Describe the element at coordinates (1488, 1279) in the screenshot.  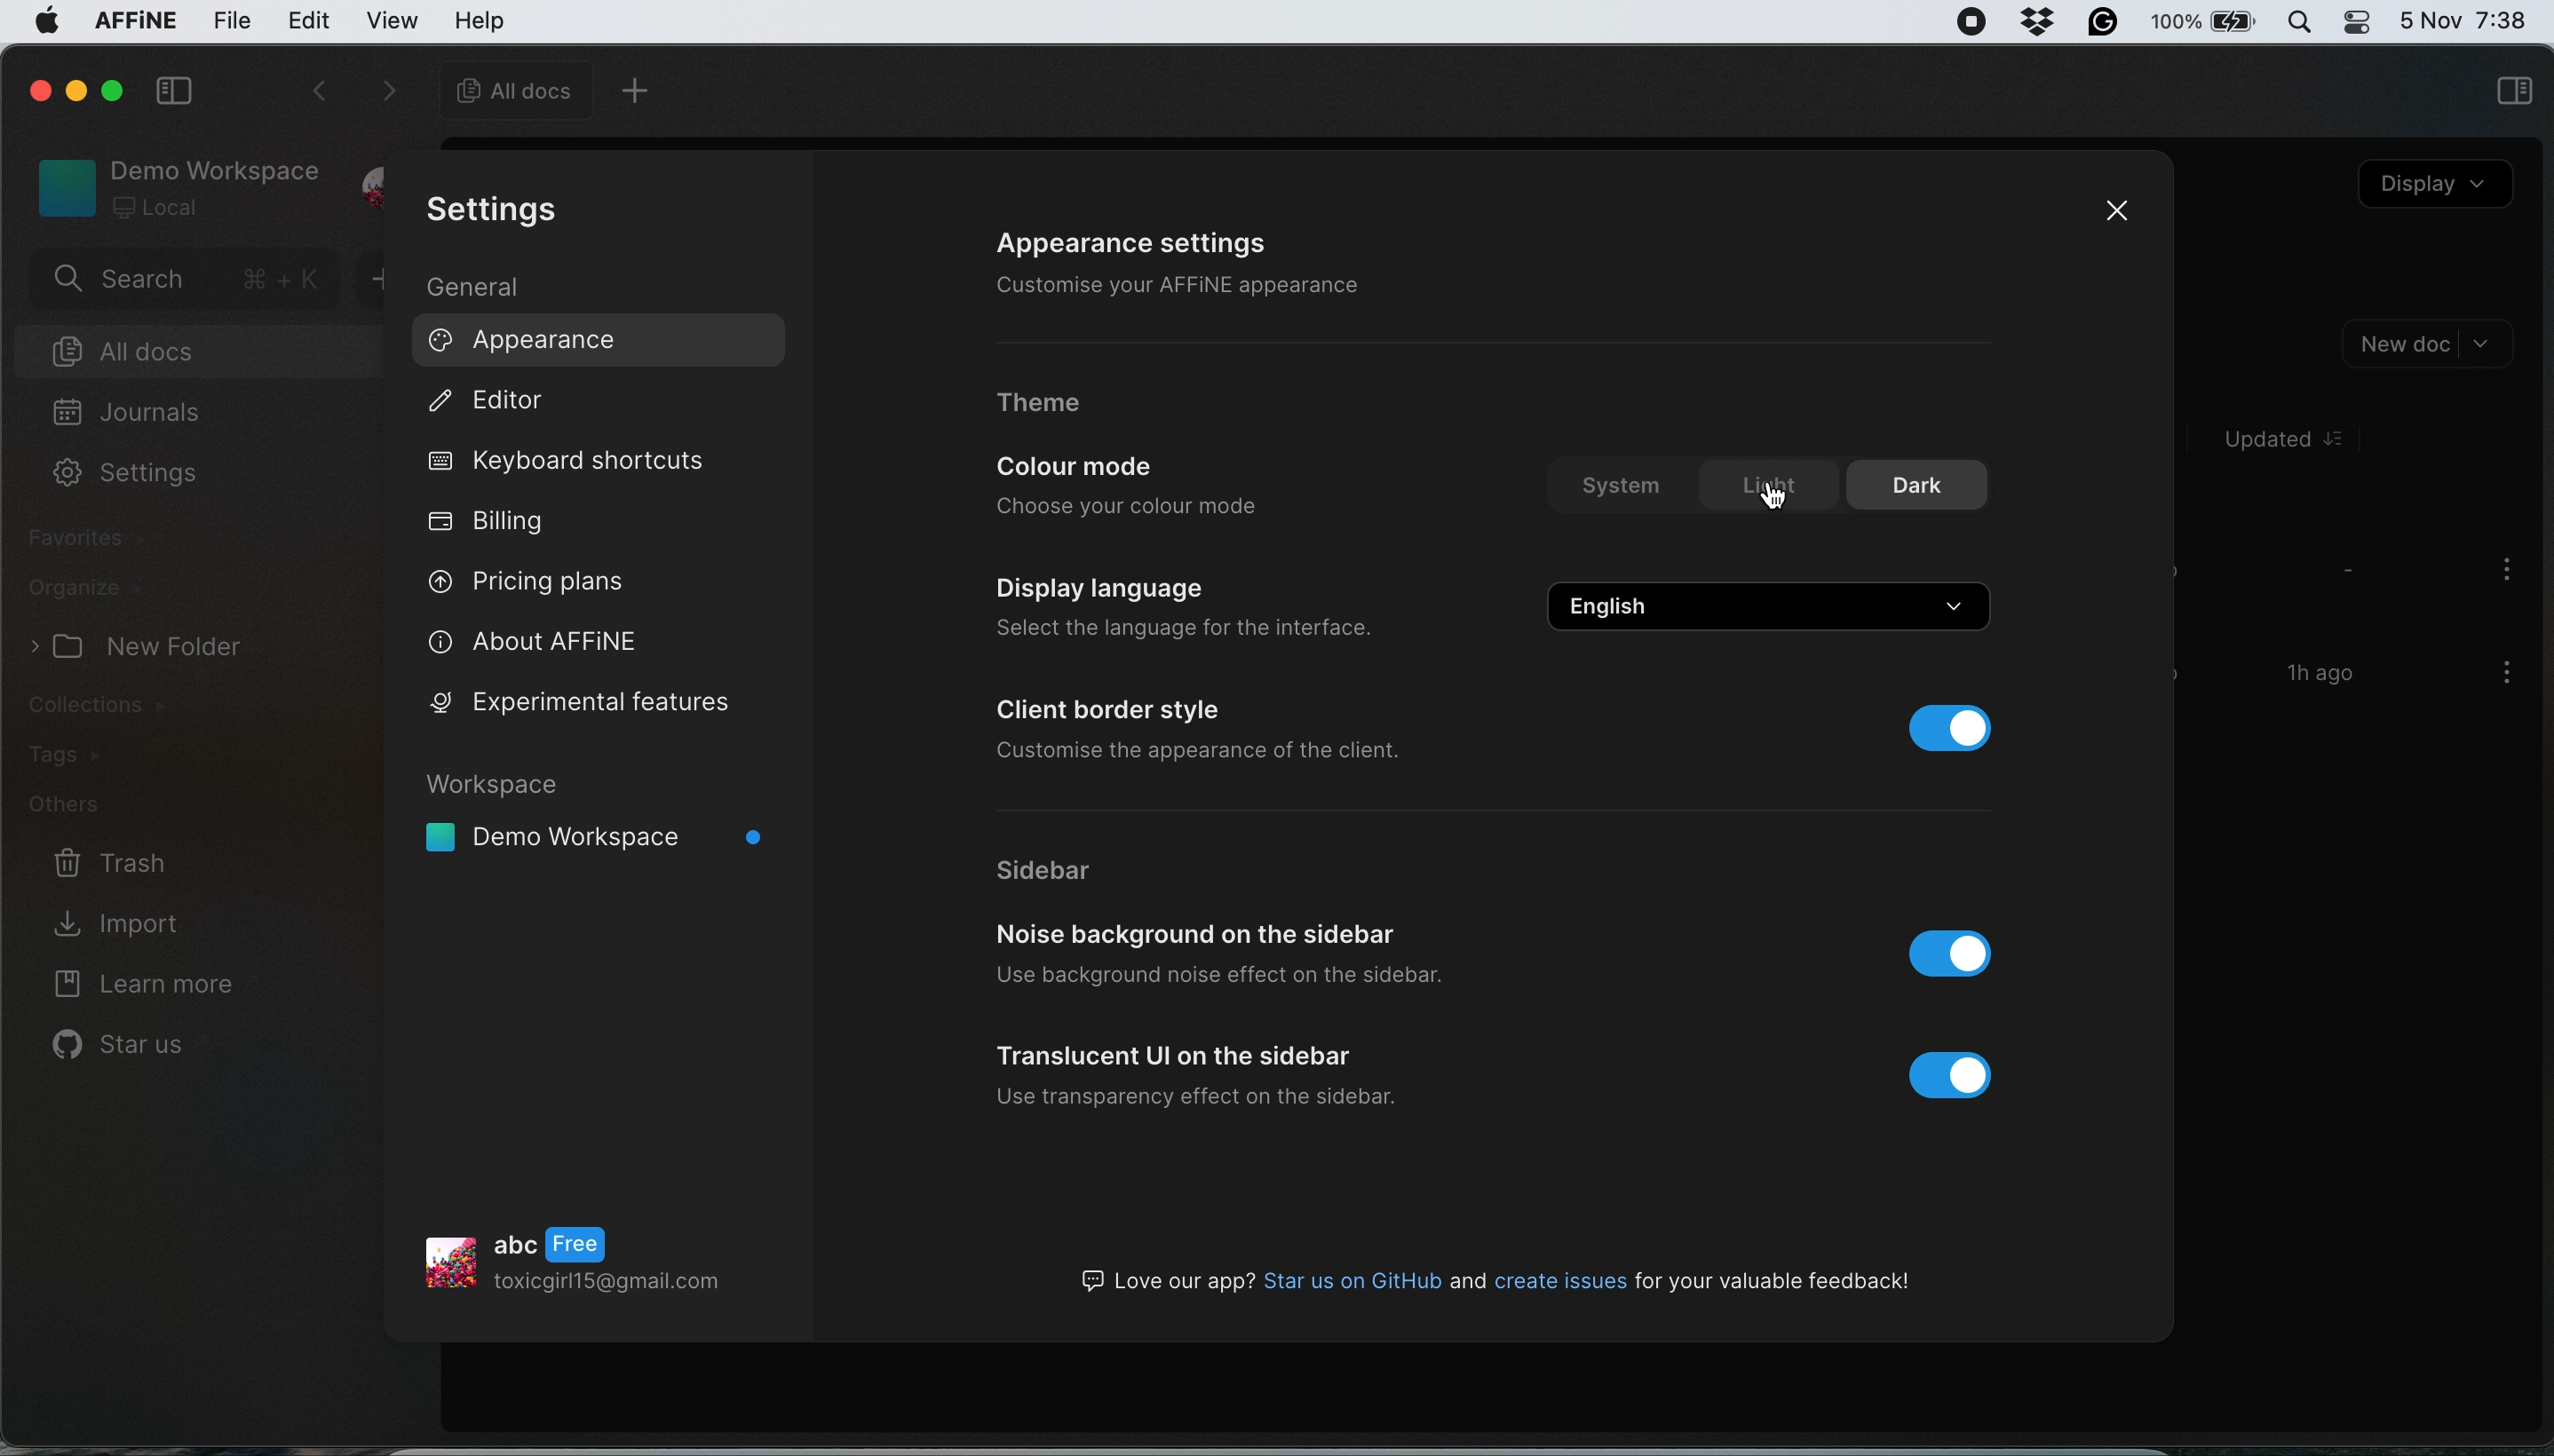
I see `G3 Love our app? Star us on GitHub and create issues for your valuable feedback!` at that location.